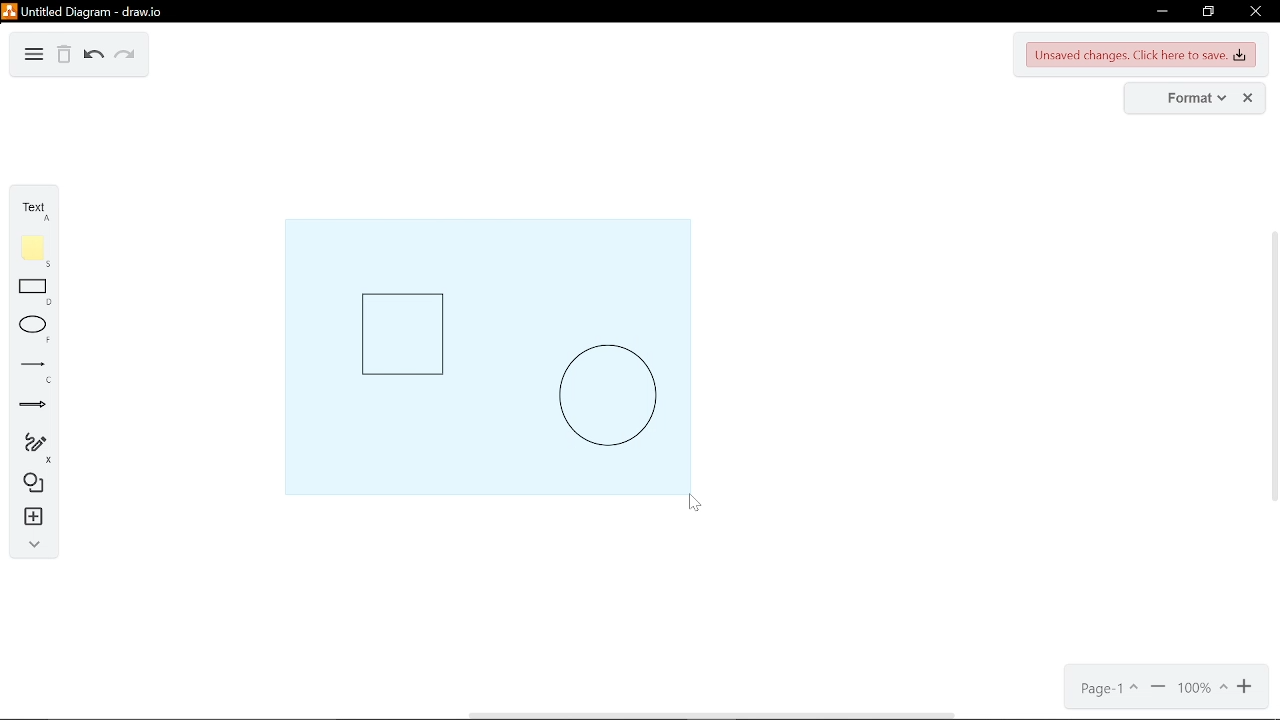 This screenshot has height=720, width=1280. What do you see at coordinates (33, 293) in the screenshot?
I see `rectangle` at bounding box center [33, 293].